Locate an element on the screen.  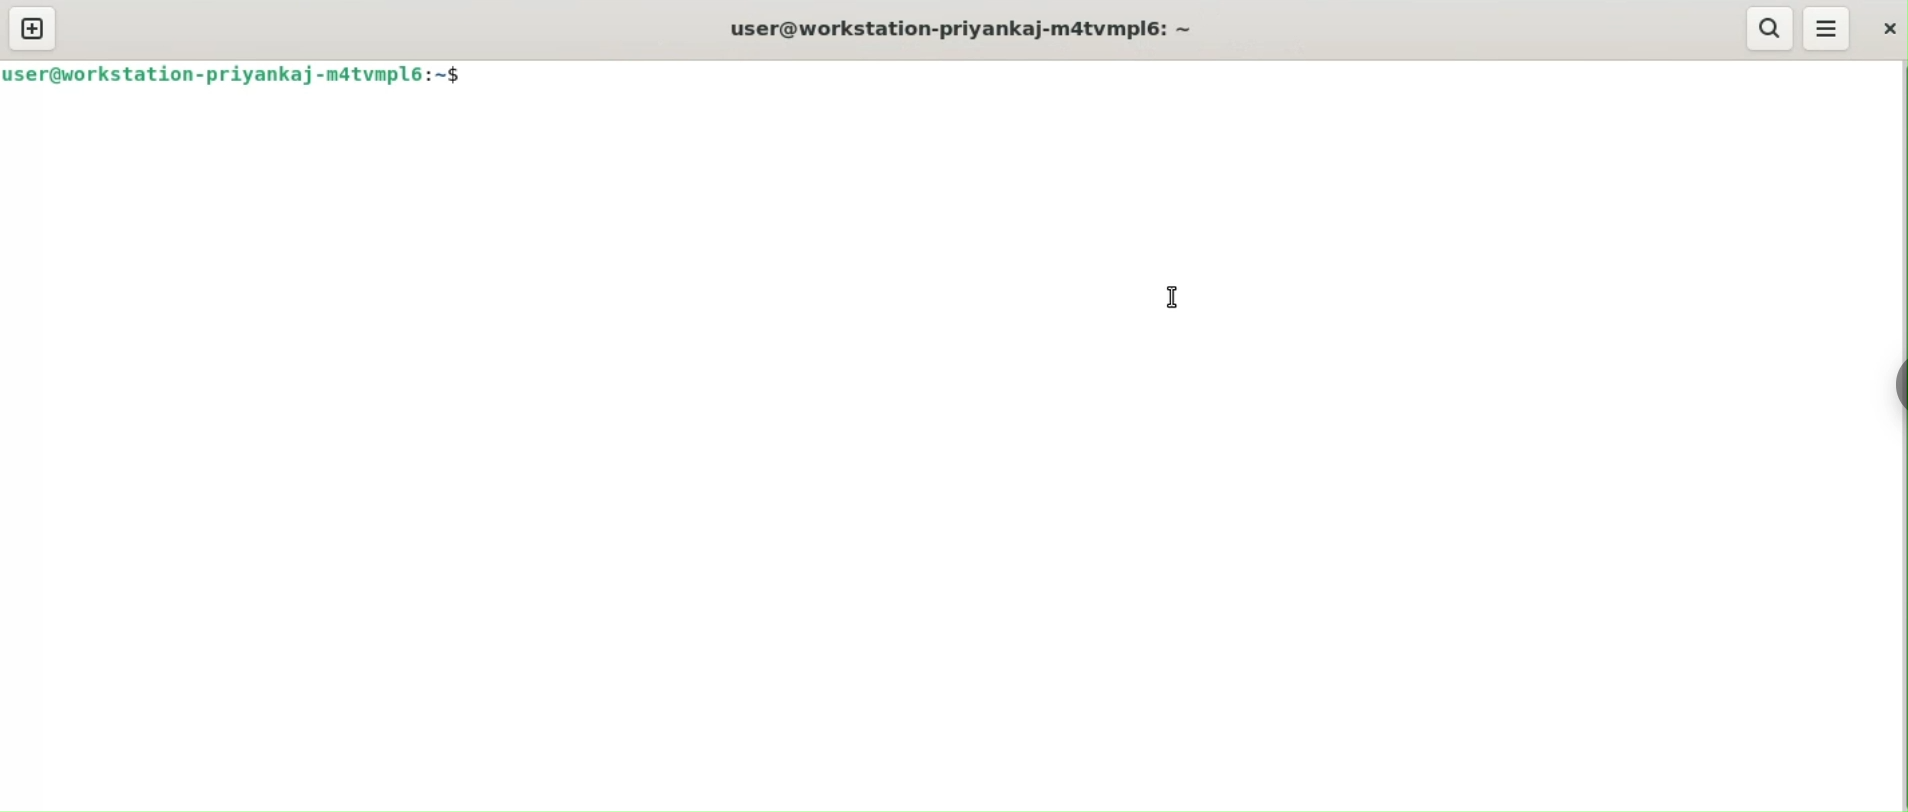
user@workstation-priyankaj-m4tvmpl6: ~$ is located at coordinates (240, 77).